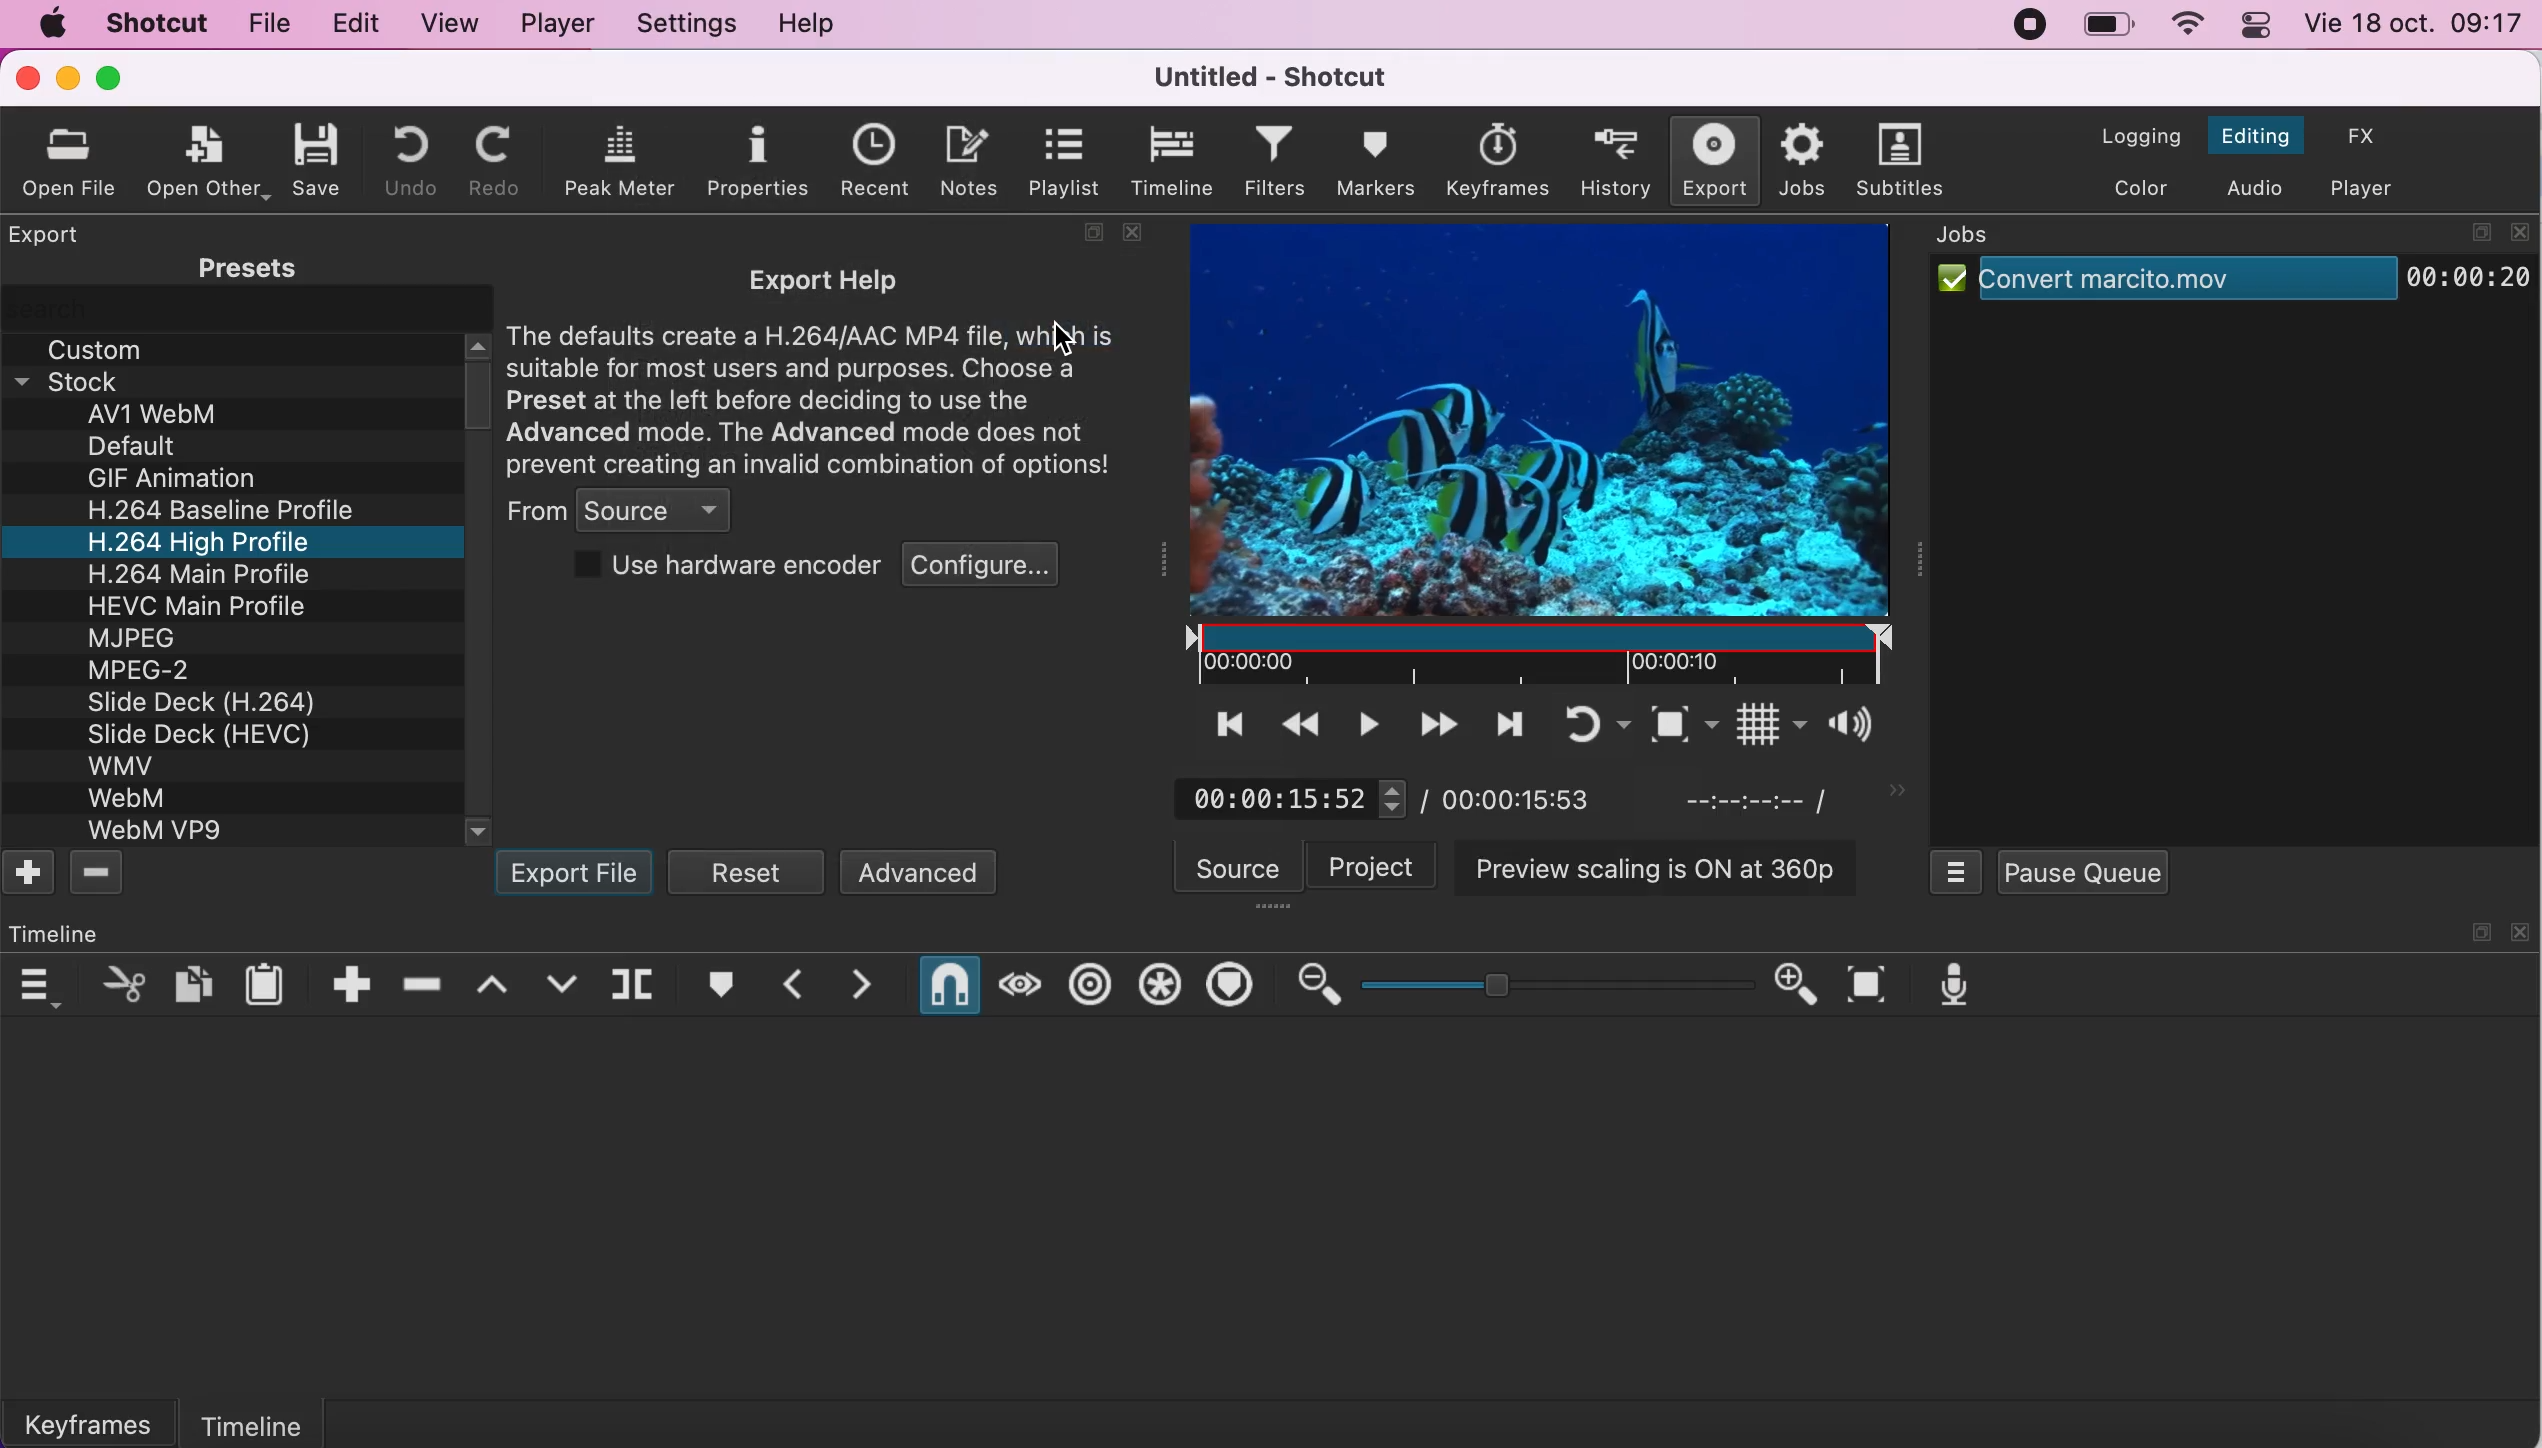 The height and width of the screenshot is (1448, 2542). I want to click on av1 webm, so click(178, 415).